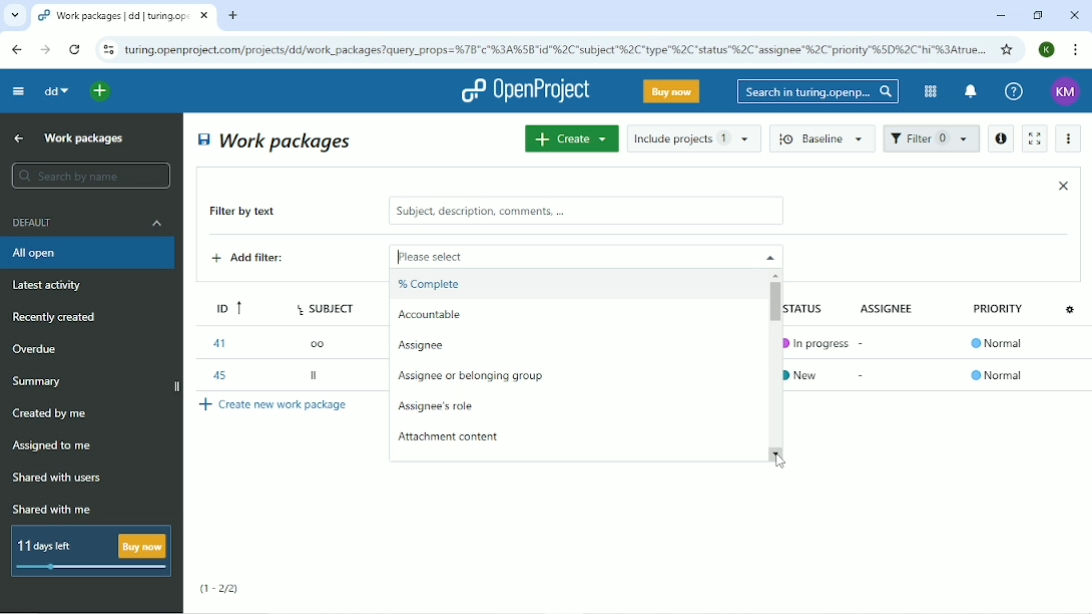 The height and width of the screenshot is (614, 1092). I want to click on Normal, so click(997, 375).